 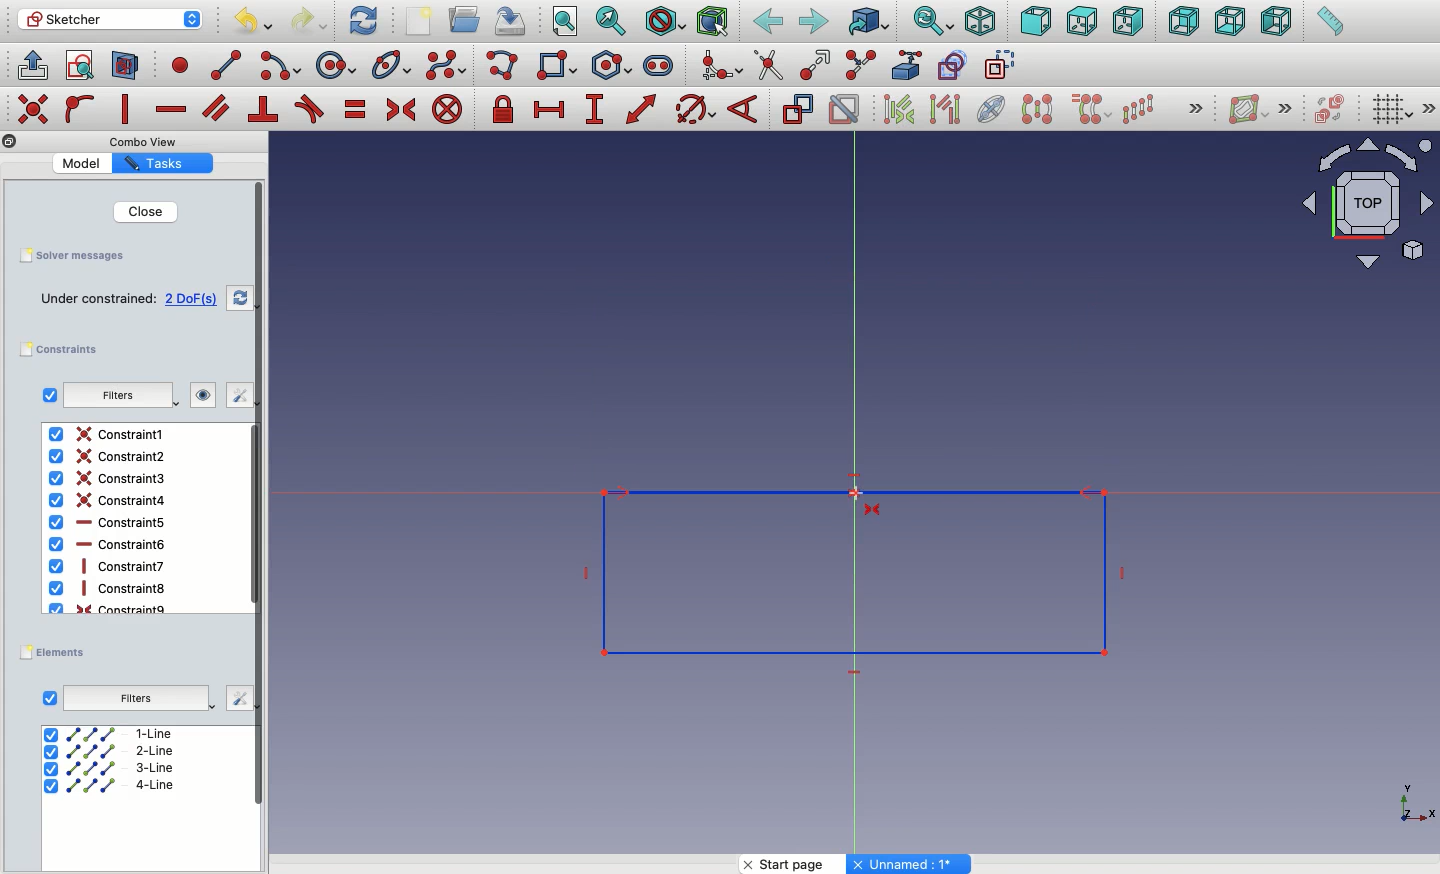 What do you see at coordinates (98, 300) in the screenshot?
I see `Under constrained:` at bounding box center [98, 300].